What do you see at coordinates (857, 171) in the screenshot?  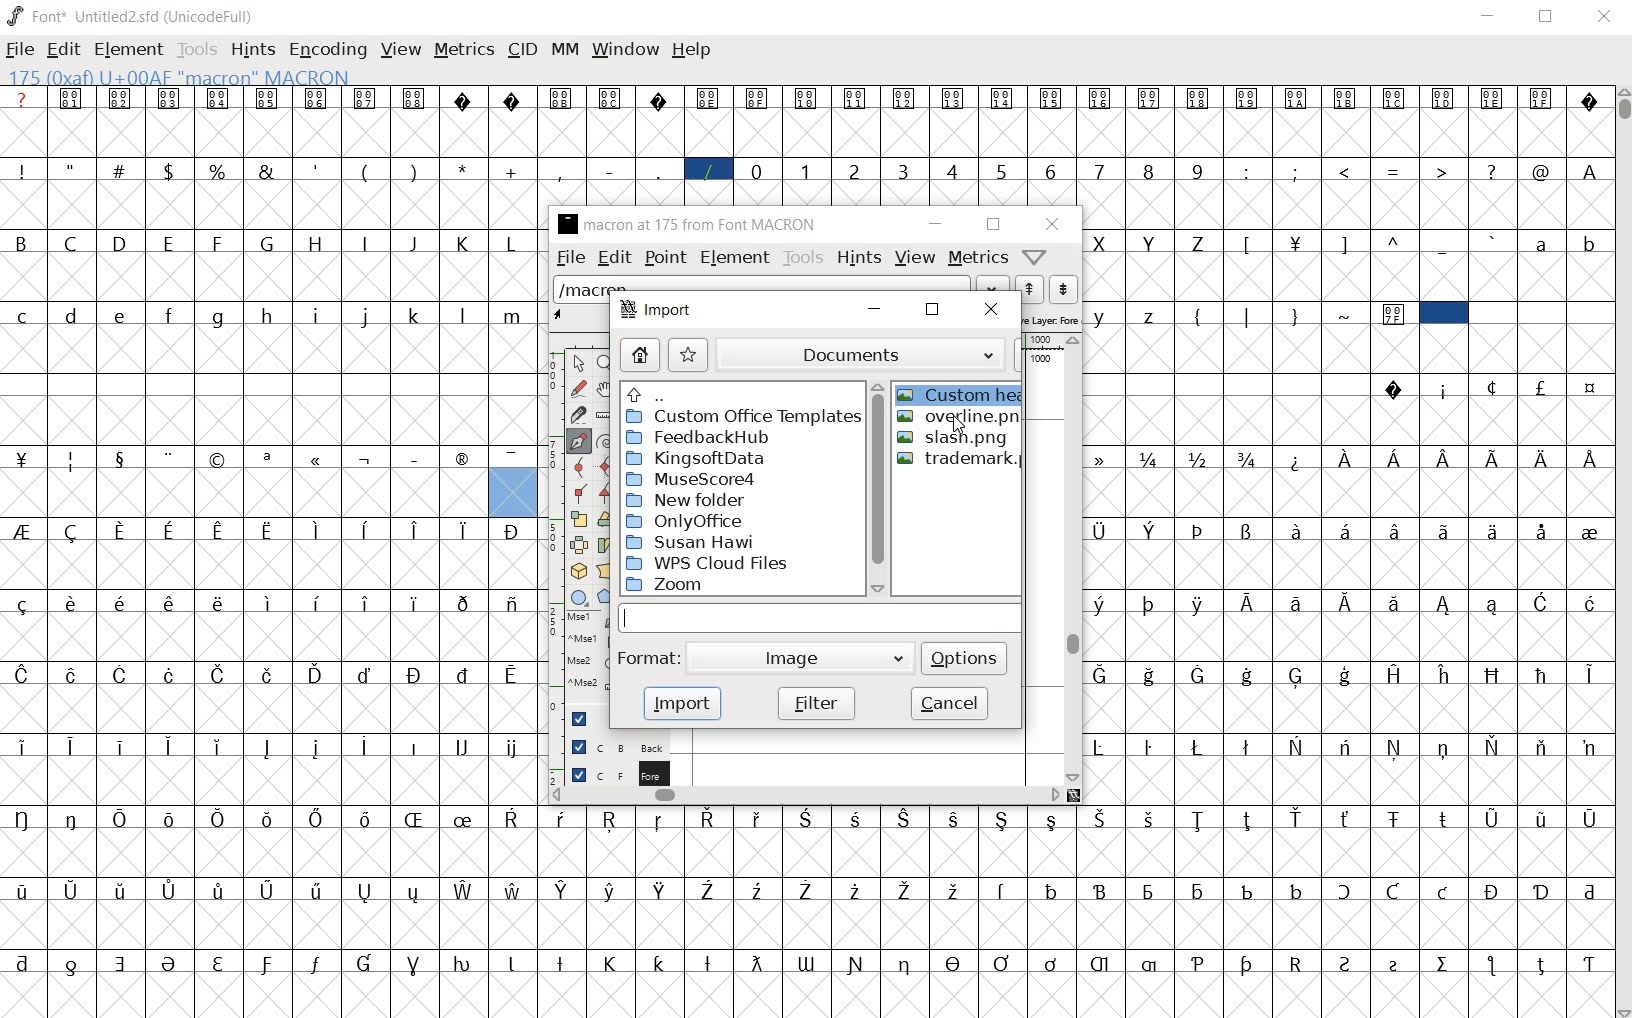 I see `2` at bounding box center [857, 171].